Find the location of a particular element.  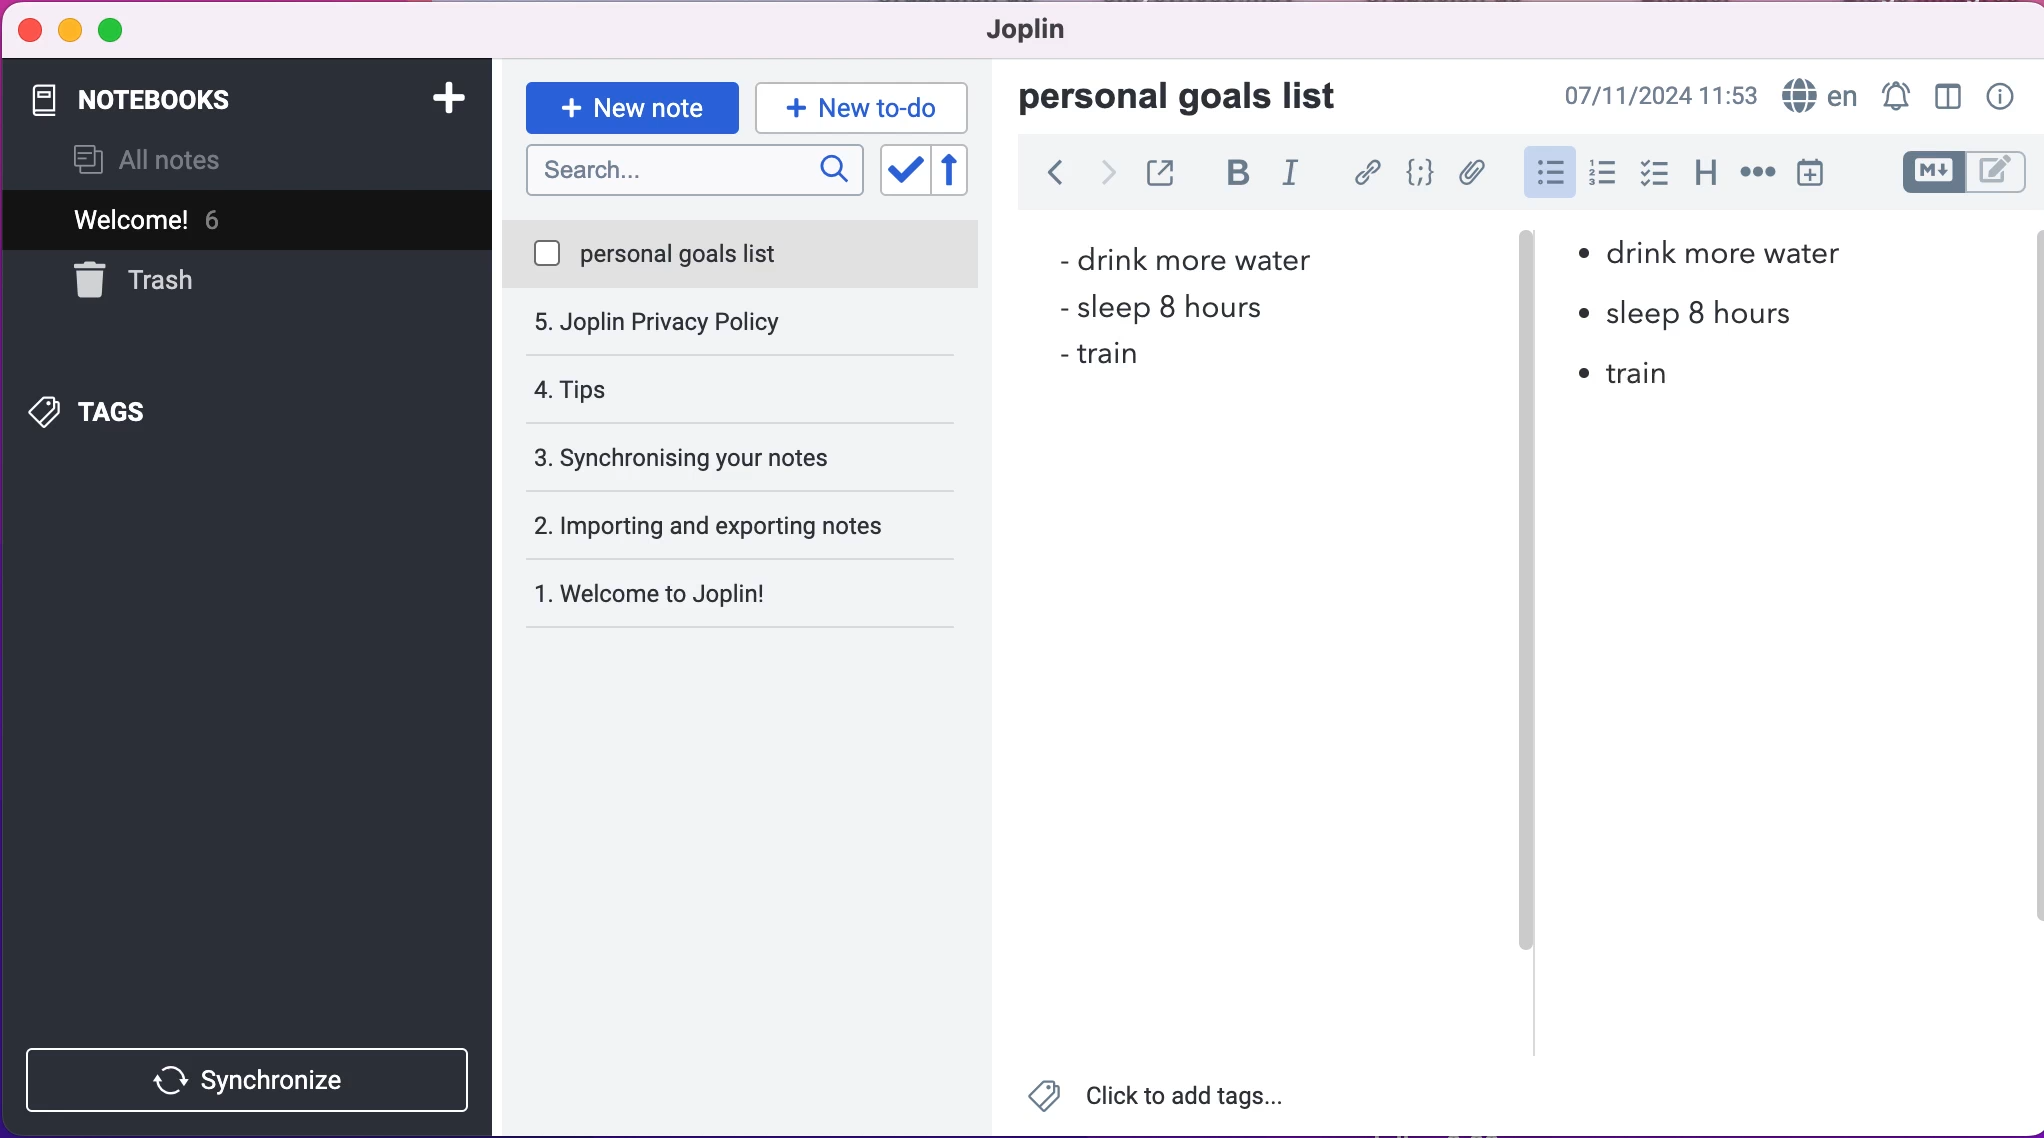

train is located at coordinates (1633, 377).